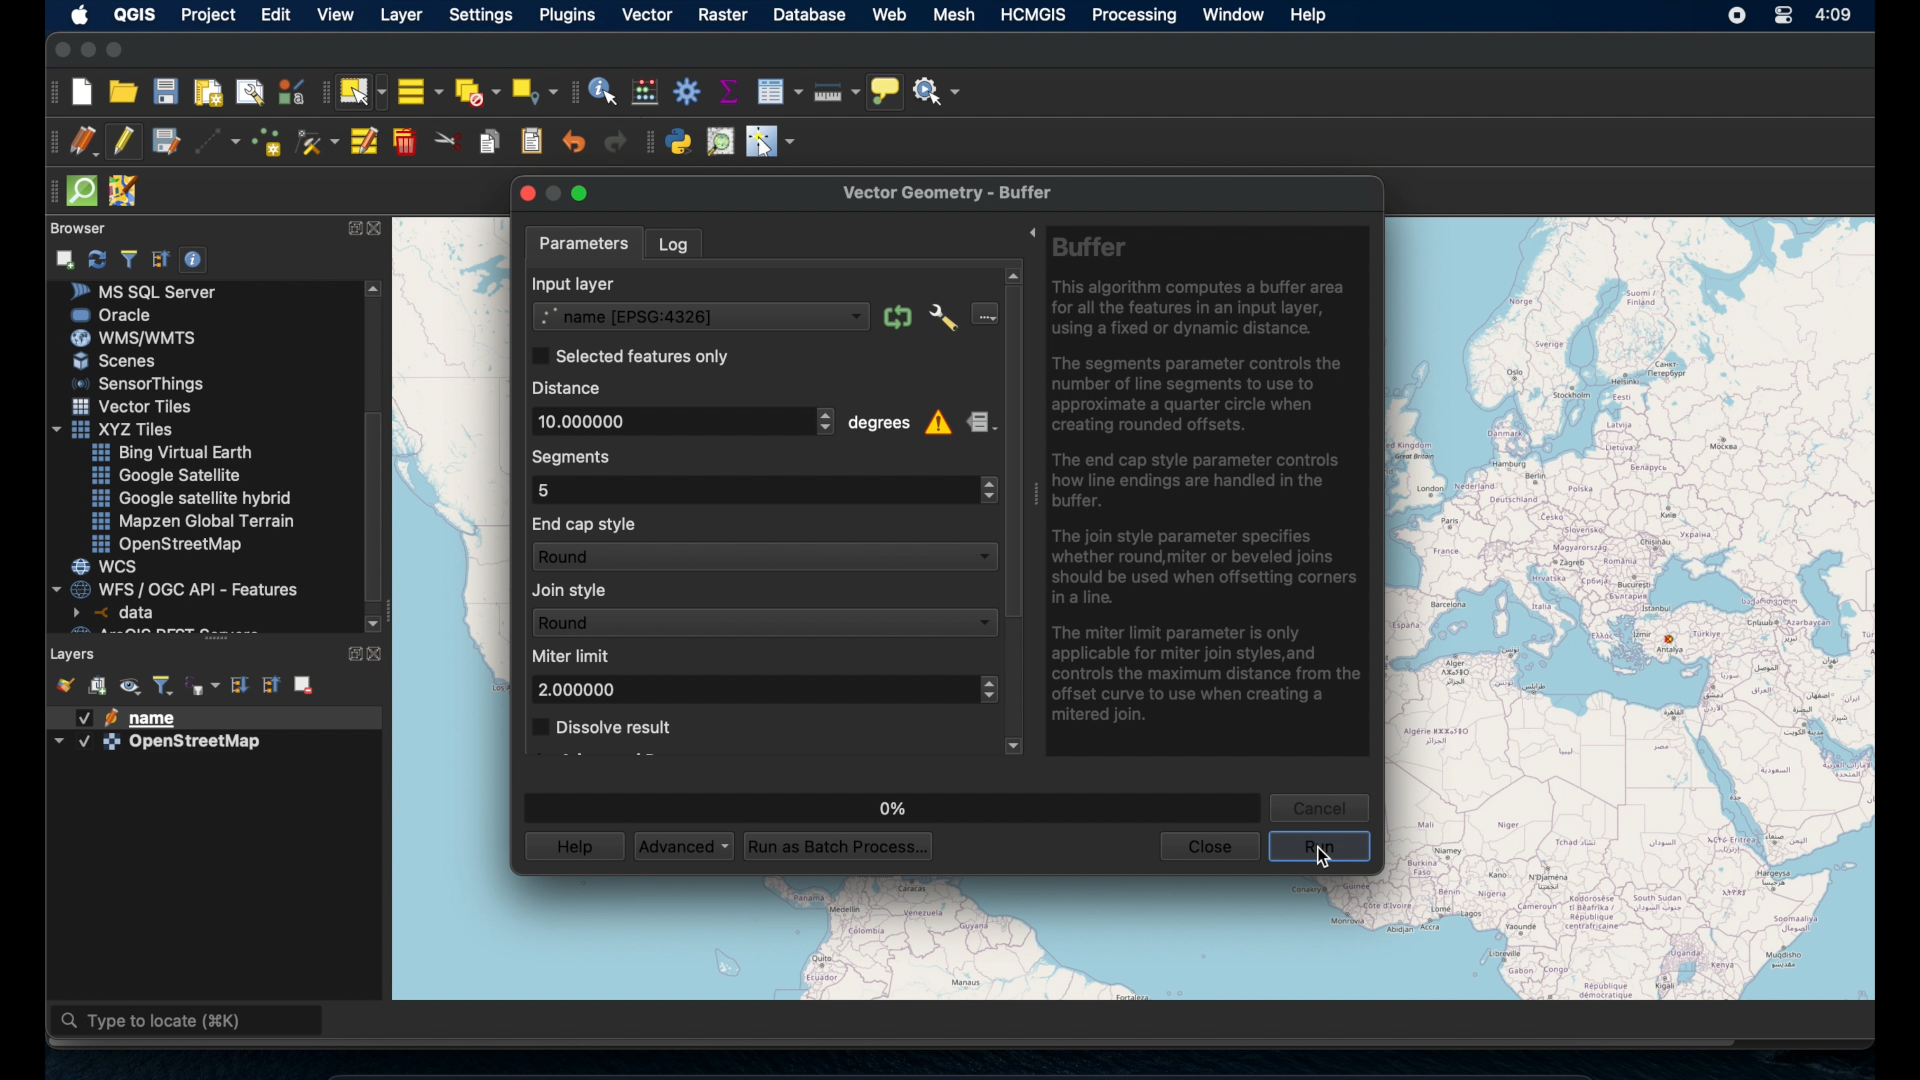 The image size is (1920, 1080). I want to click on iterate over this layer, so click(896, 317).